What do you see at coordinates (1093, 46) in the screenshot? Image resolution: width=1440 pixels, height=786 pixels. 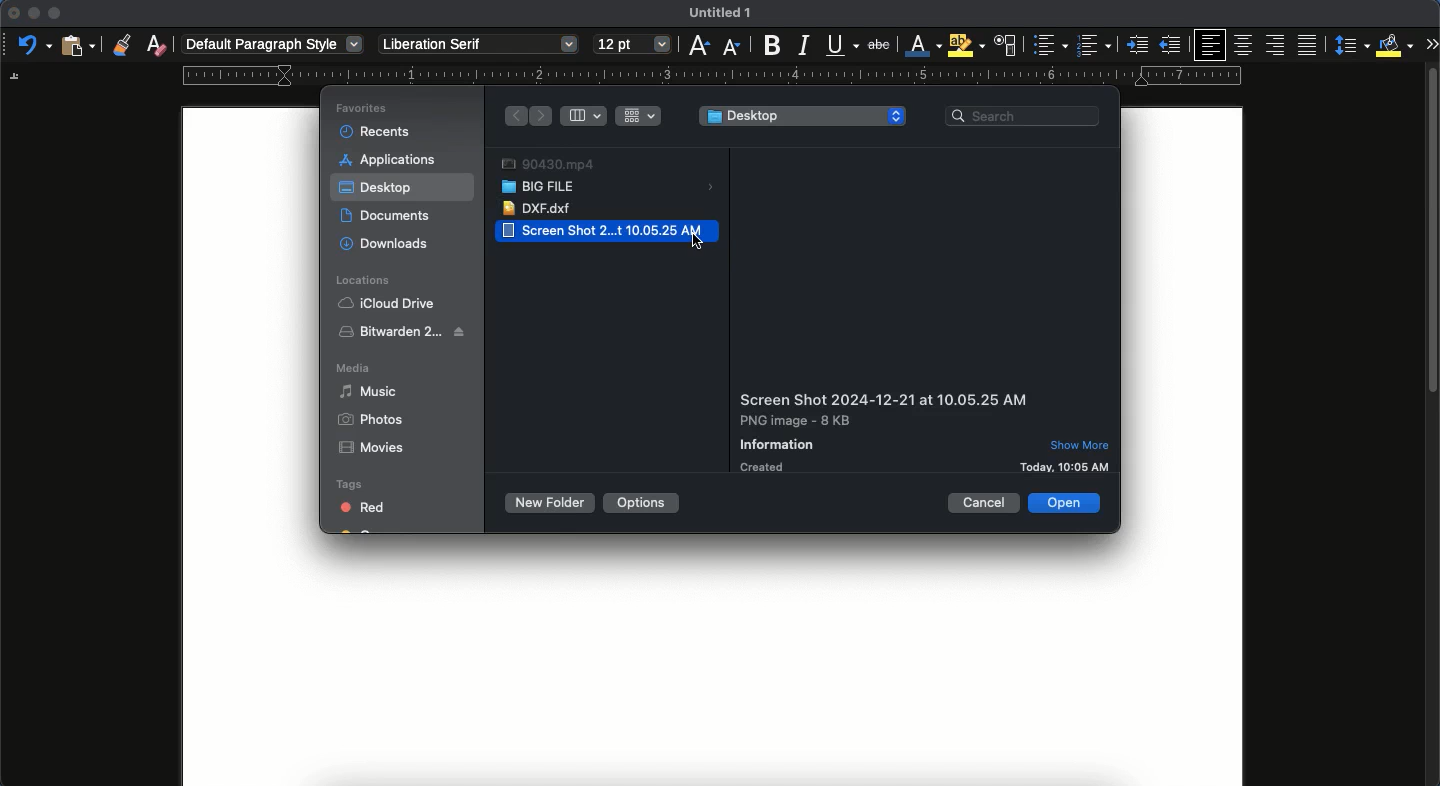 I see `number bullet` at bounding box center [1093, 46].